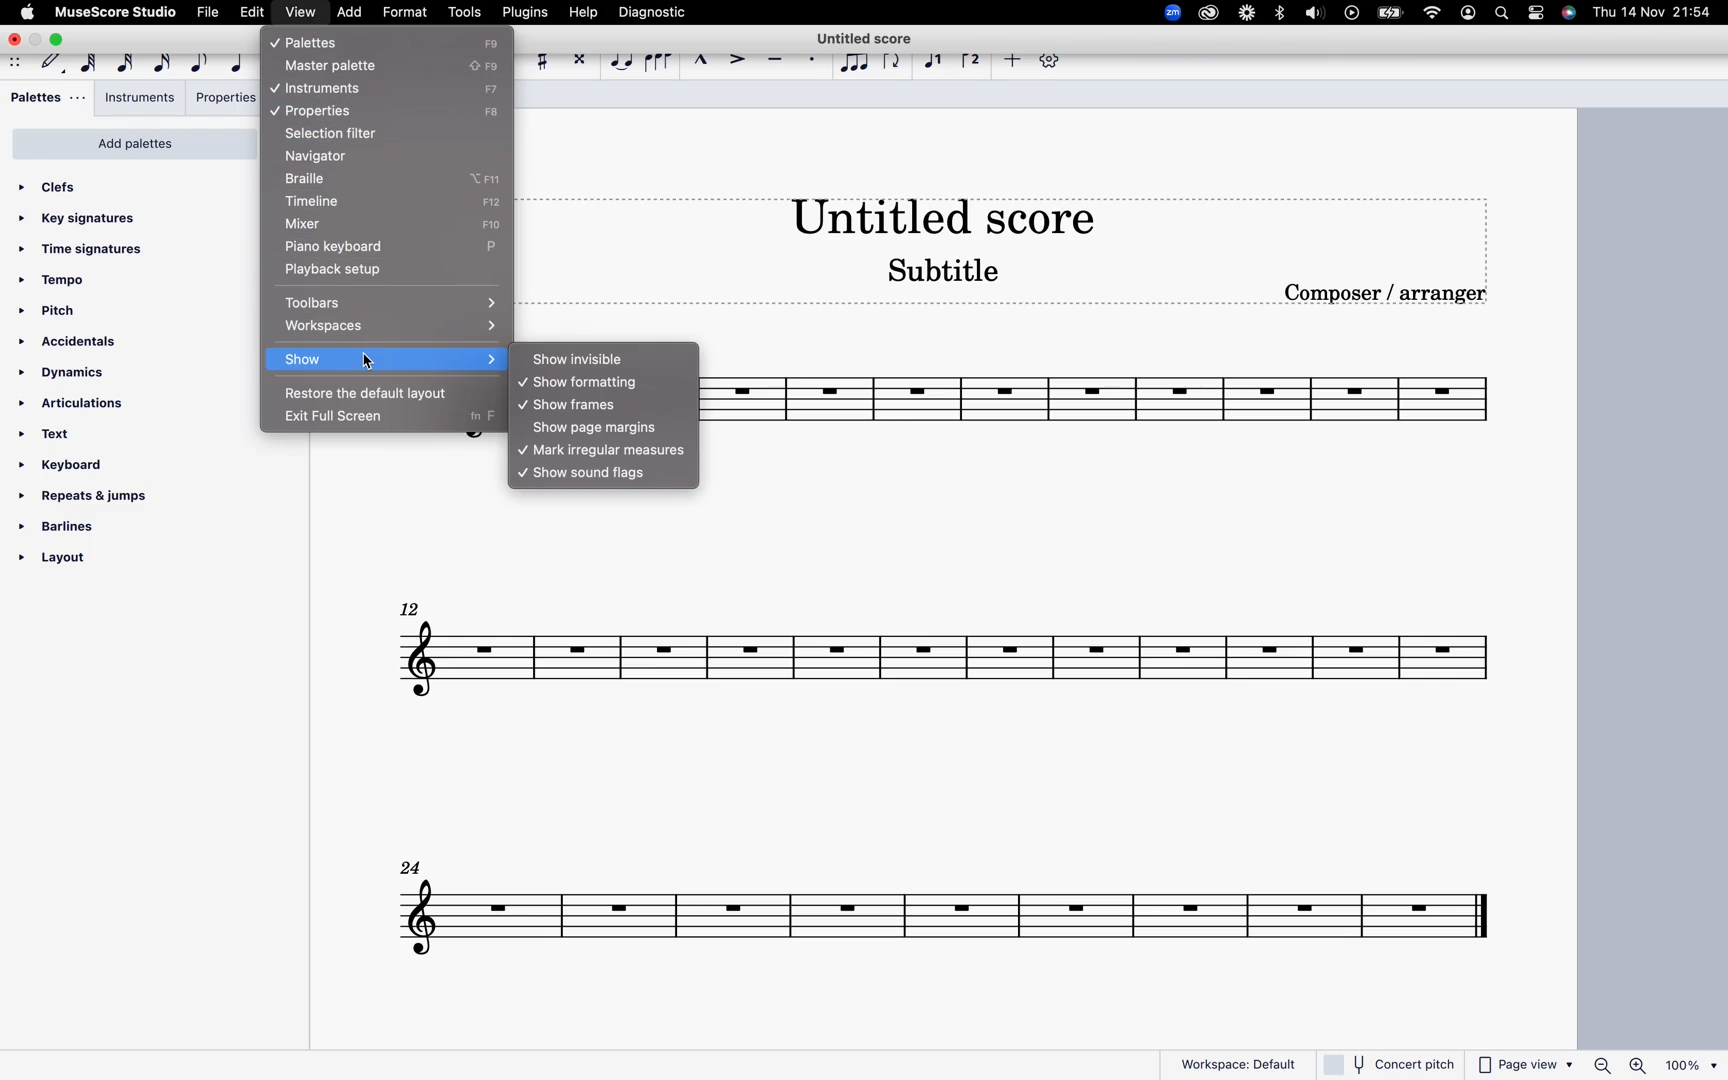 The width and height of the screenshot is (1728, 1080). Describe the element at coordinates (123, 64) in the screenshot. I see `32nd note` at that location.